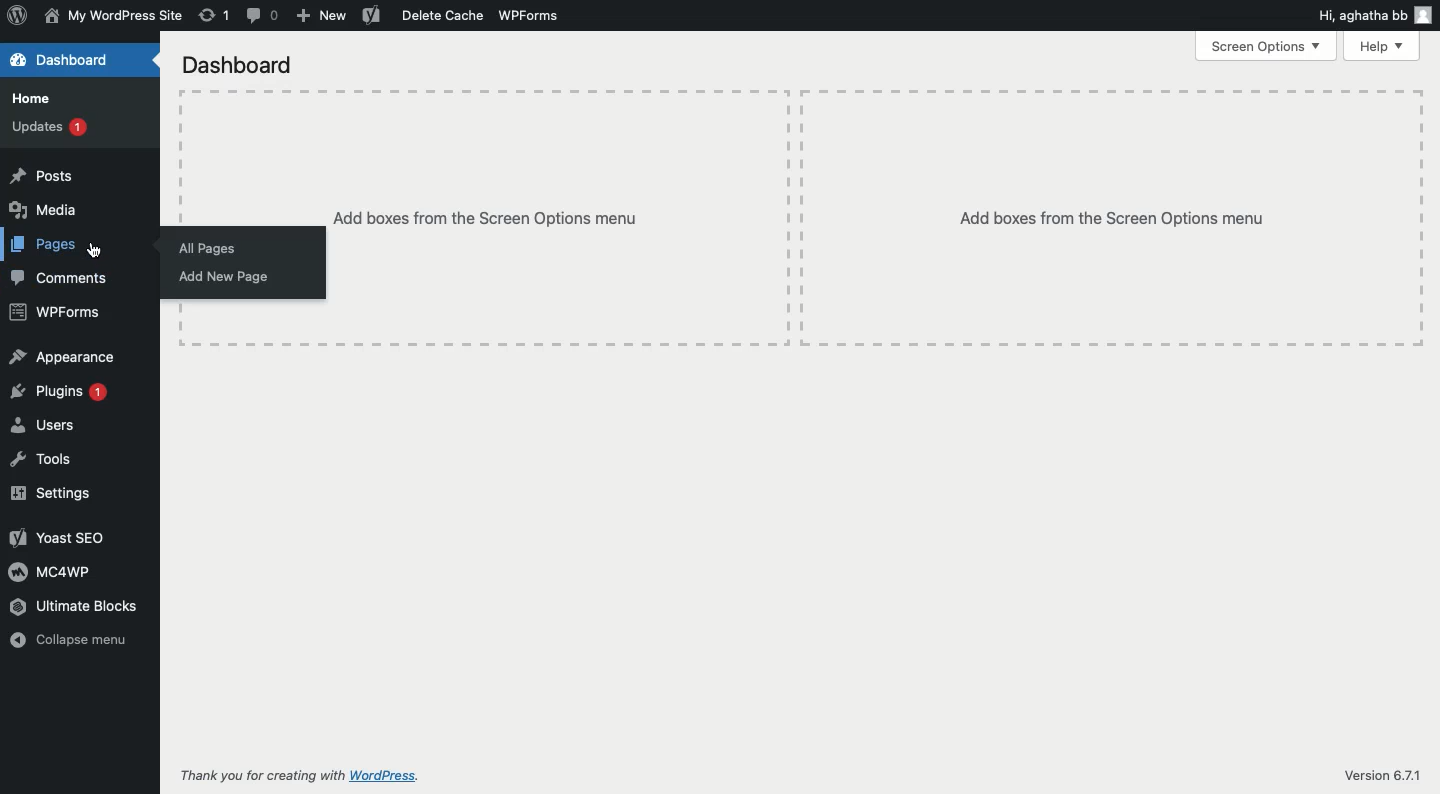  What do you see at coordinates (238, 66) in the screenshot?
I see `Dashboard` at bounding box center [238, 66].